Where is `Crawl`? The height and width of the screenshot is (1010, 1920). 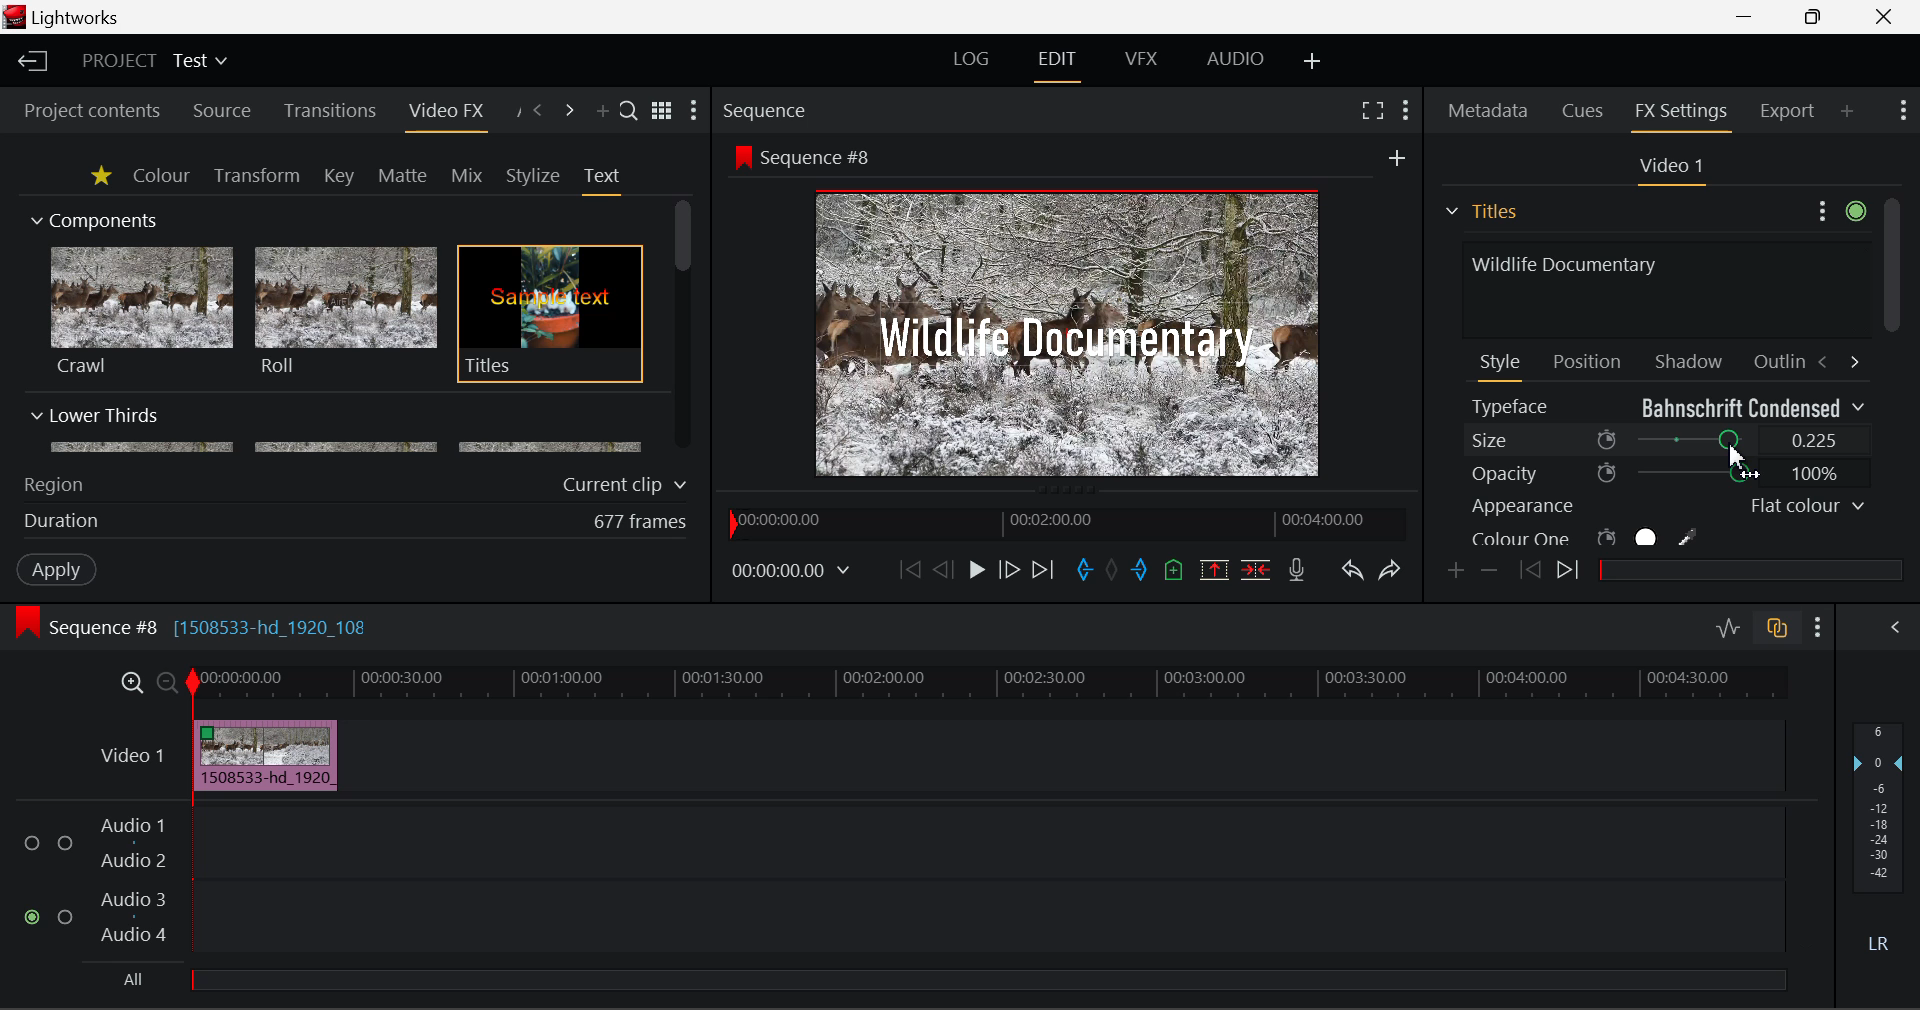
Crawl is located at coordinates (142, 311).